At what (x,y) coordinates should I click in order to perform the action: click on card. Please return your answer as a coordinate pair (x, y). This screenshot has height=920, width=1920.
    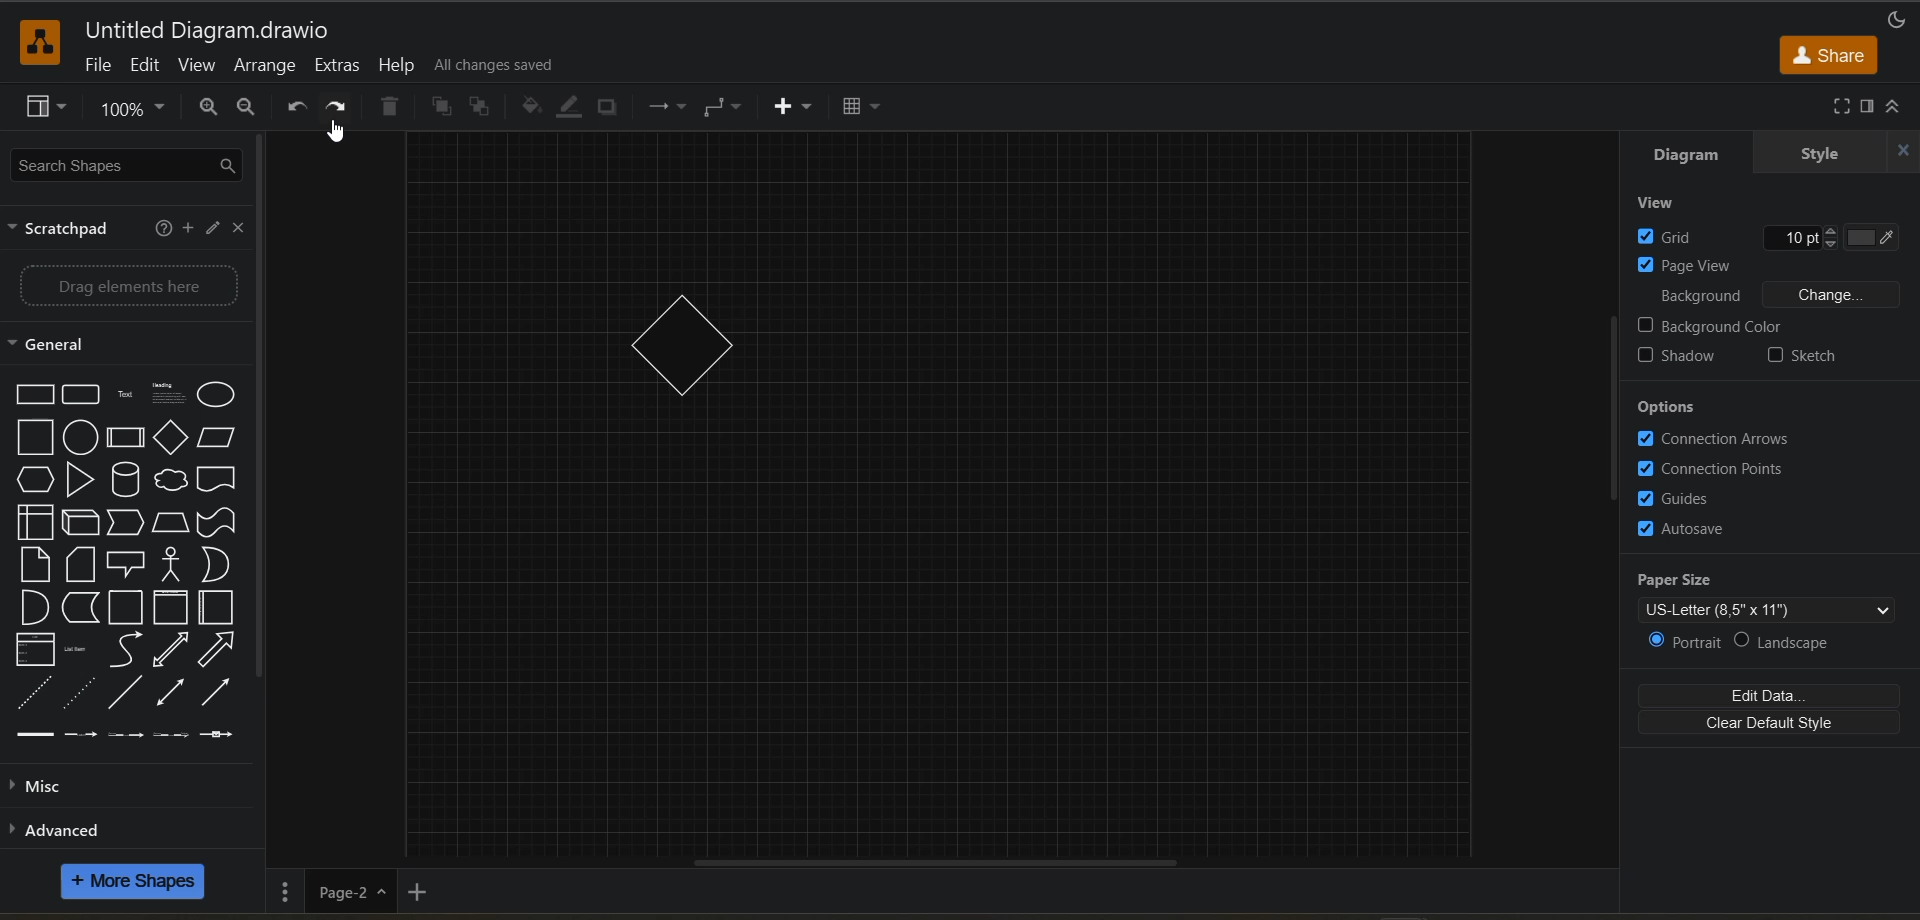
    Looking at the image, I should click on (84, 565).